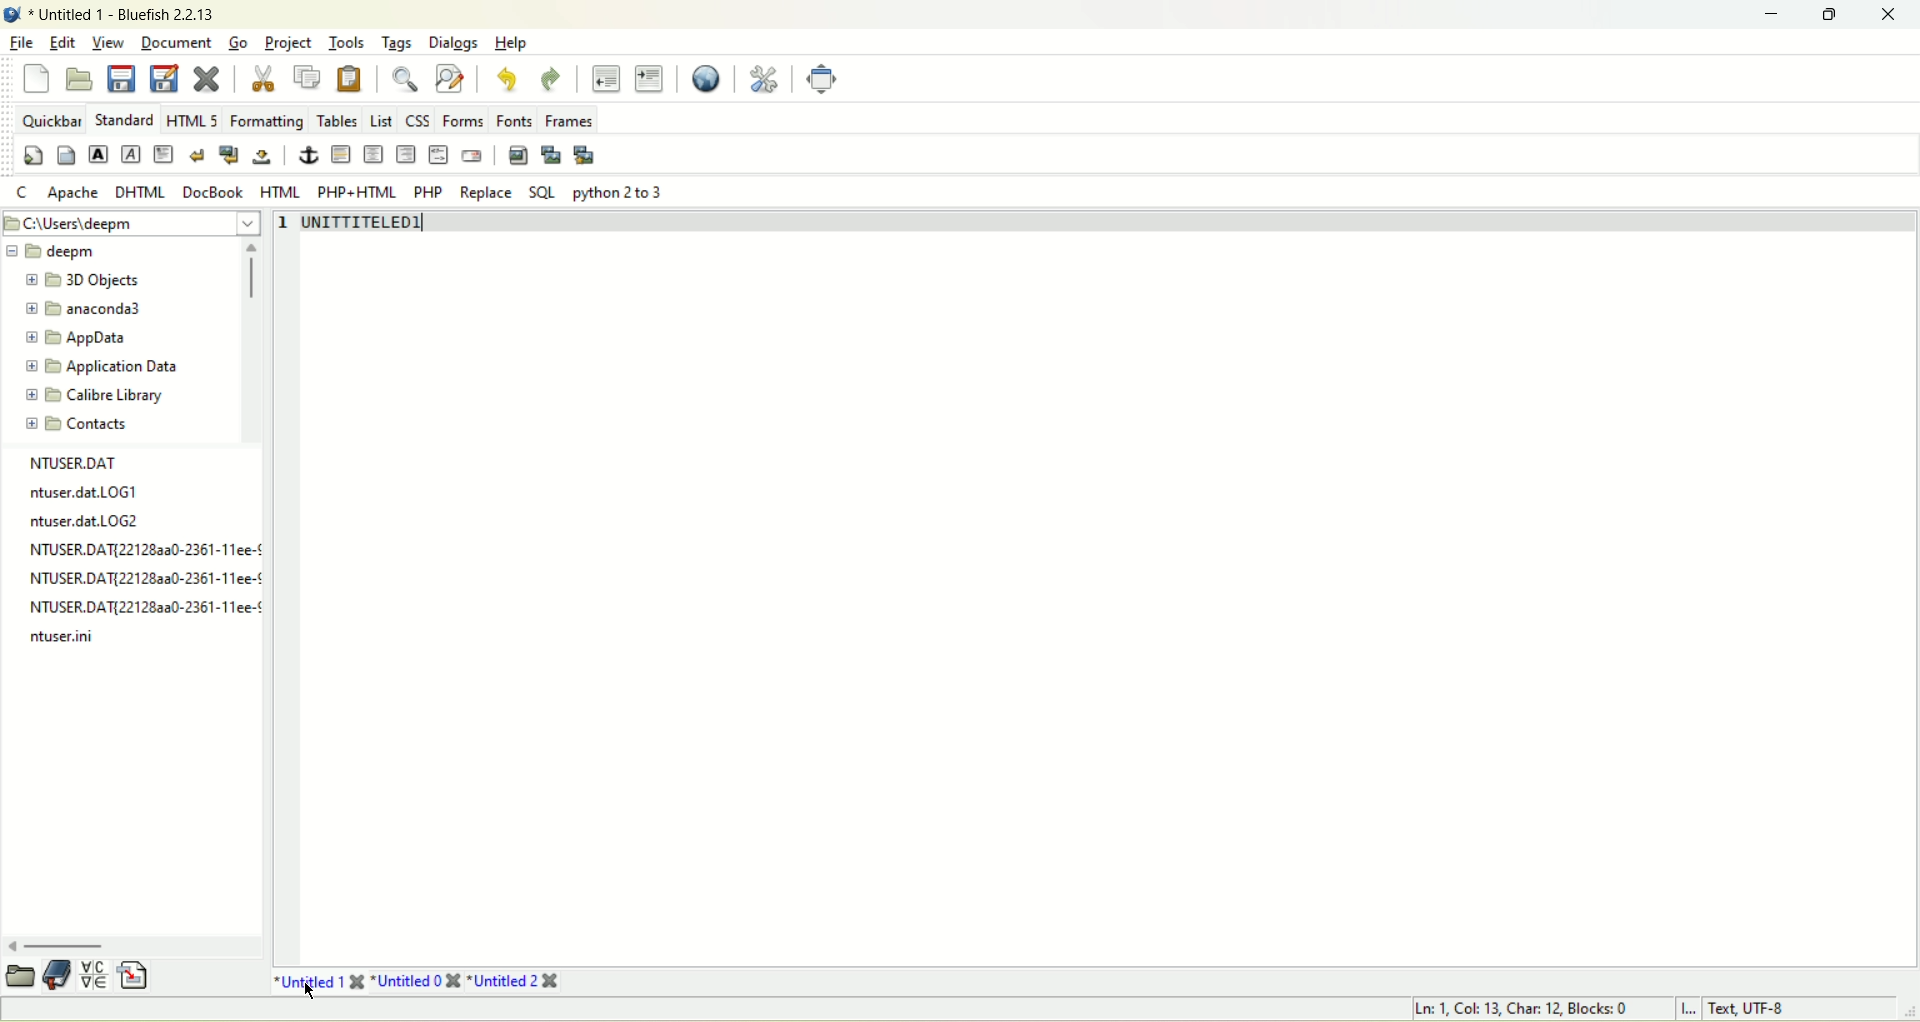 This screenshot has height=1022, width=1920. I want to click on dropdown, so click(253, 221).